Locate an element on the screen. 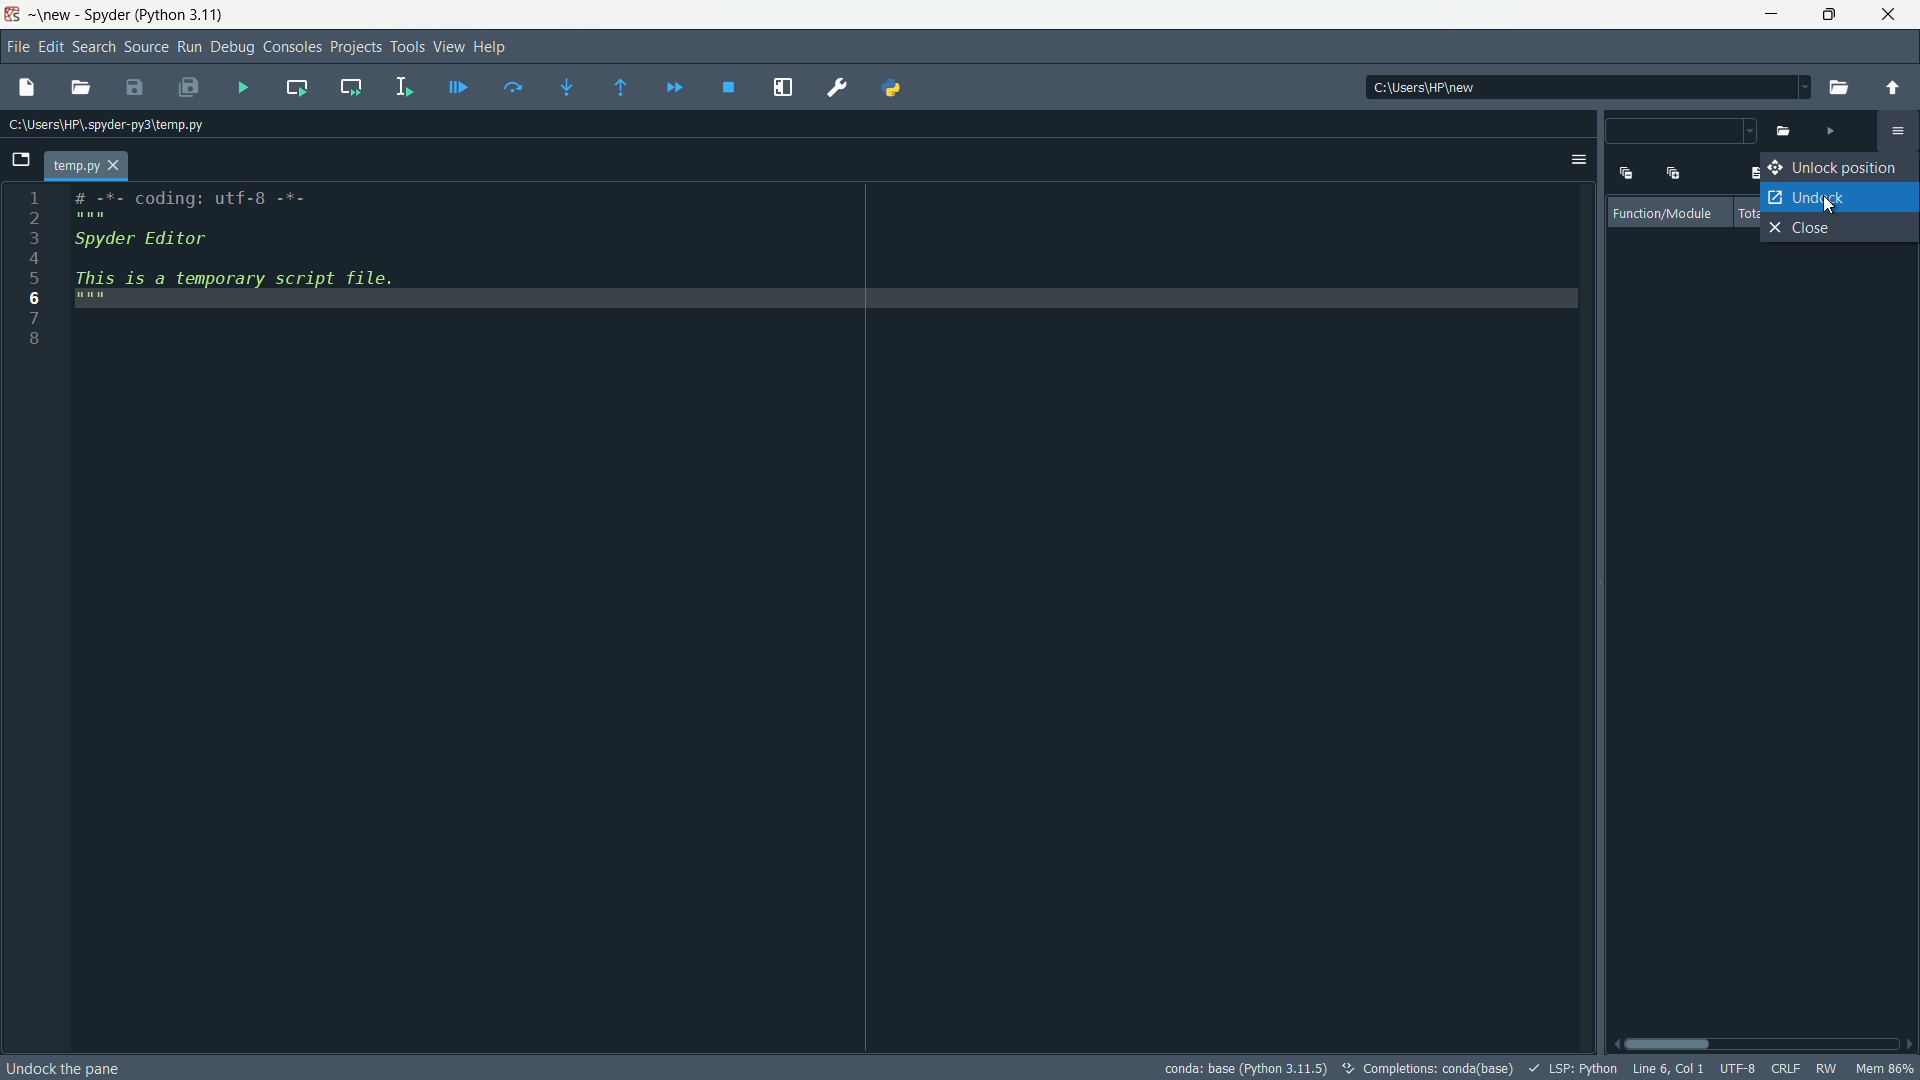  consoles menu is located at coordinates (290, 47).